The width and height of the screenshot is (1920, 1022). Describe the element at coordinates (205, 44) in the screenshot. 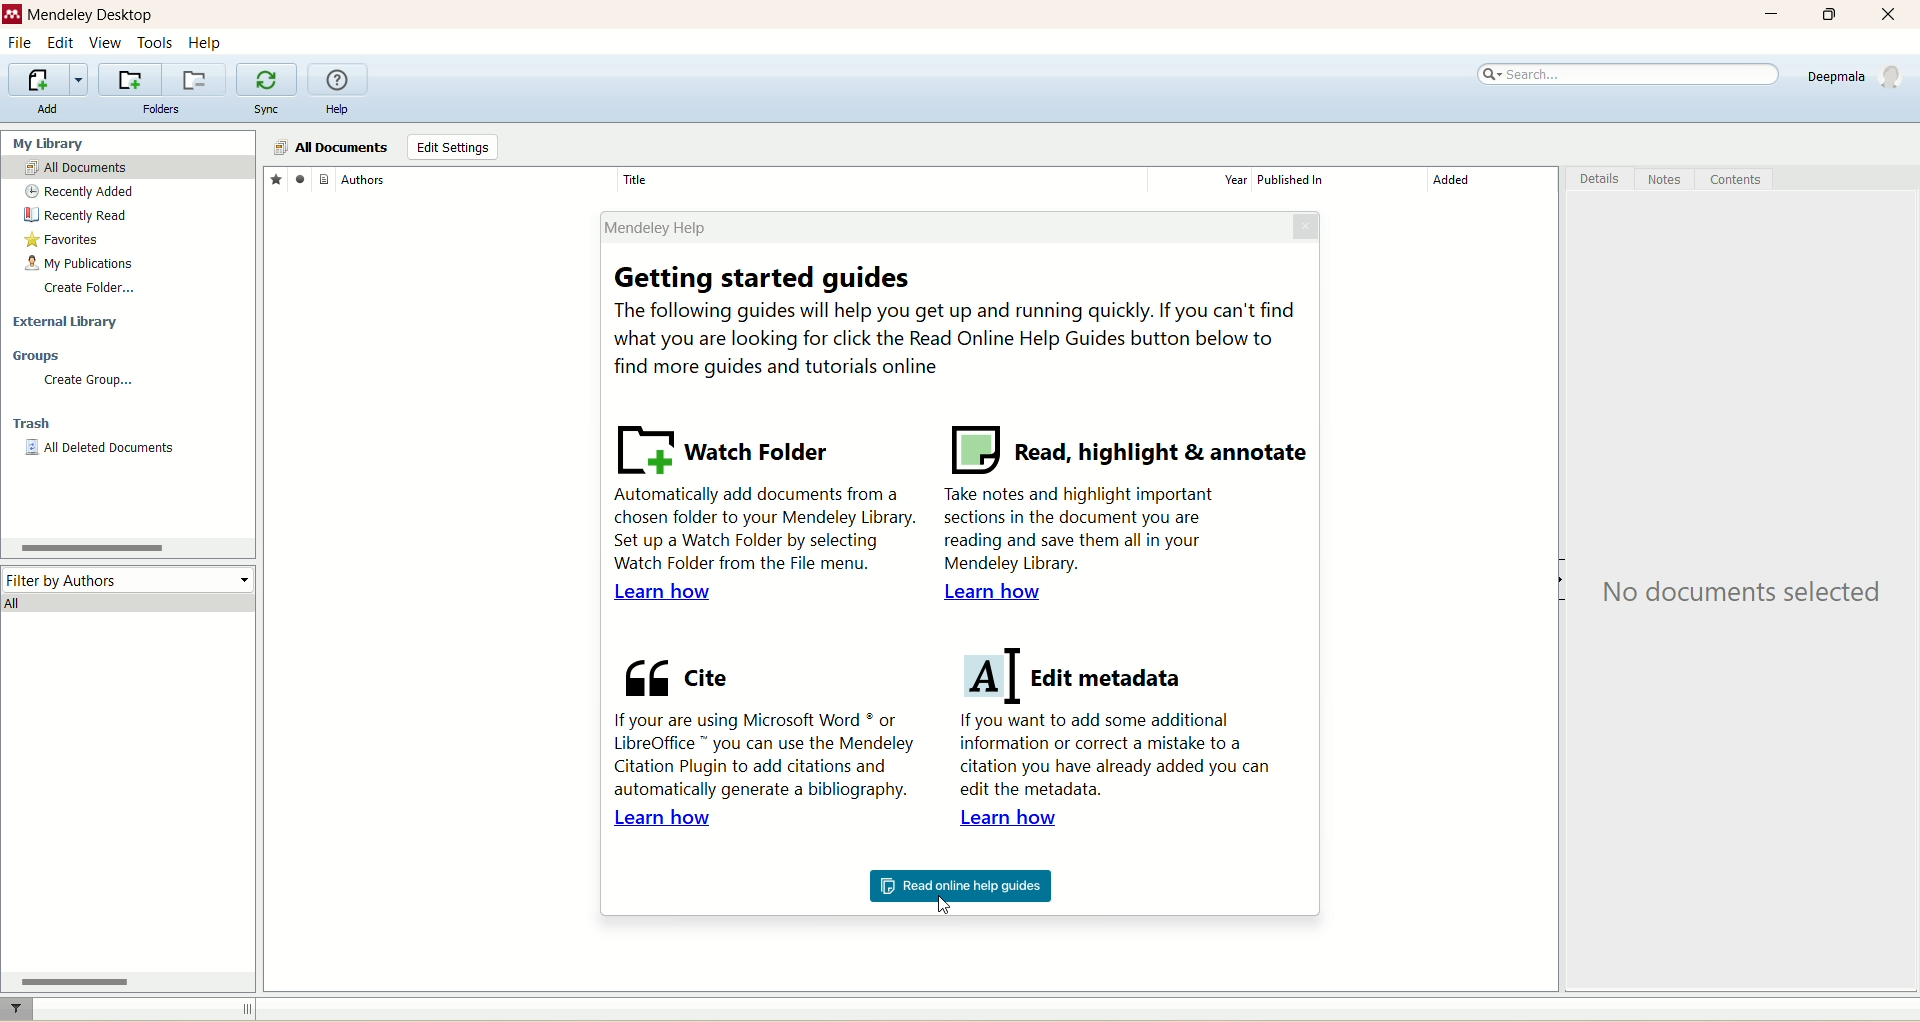

I see `help` at that location.